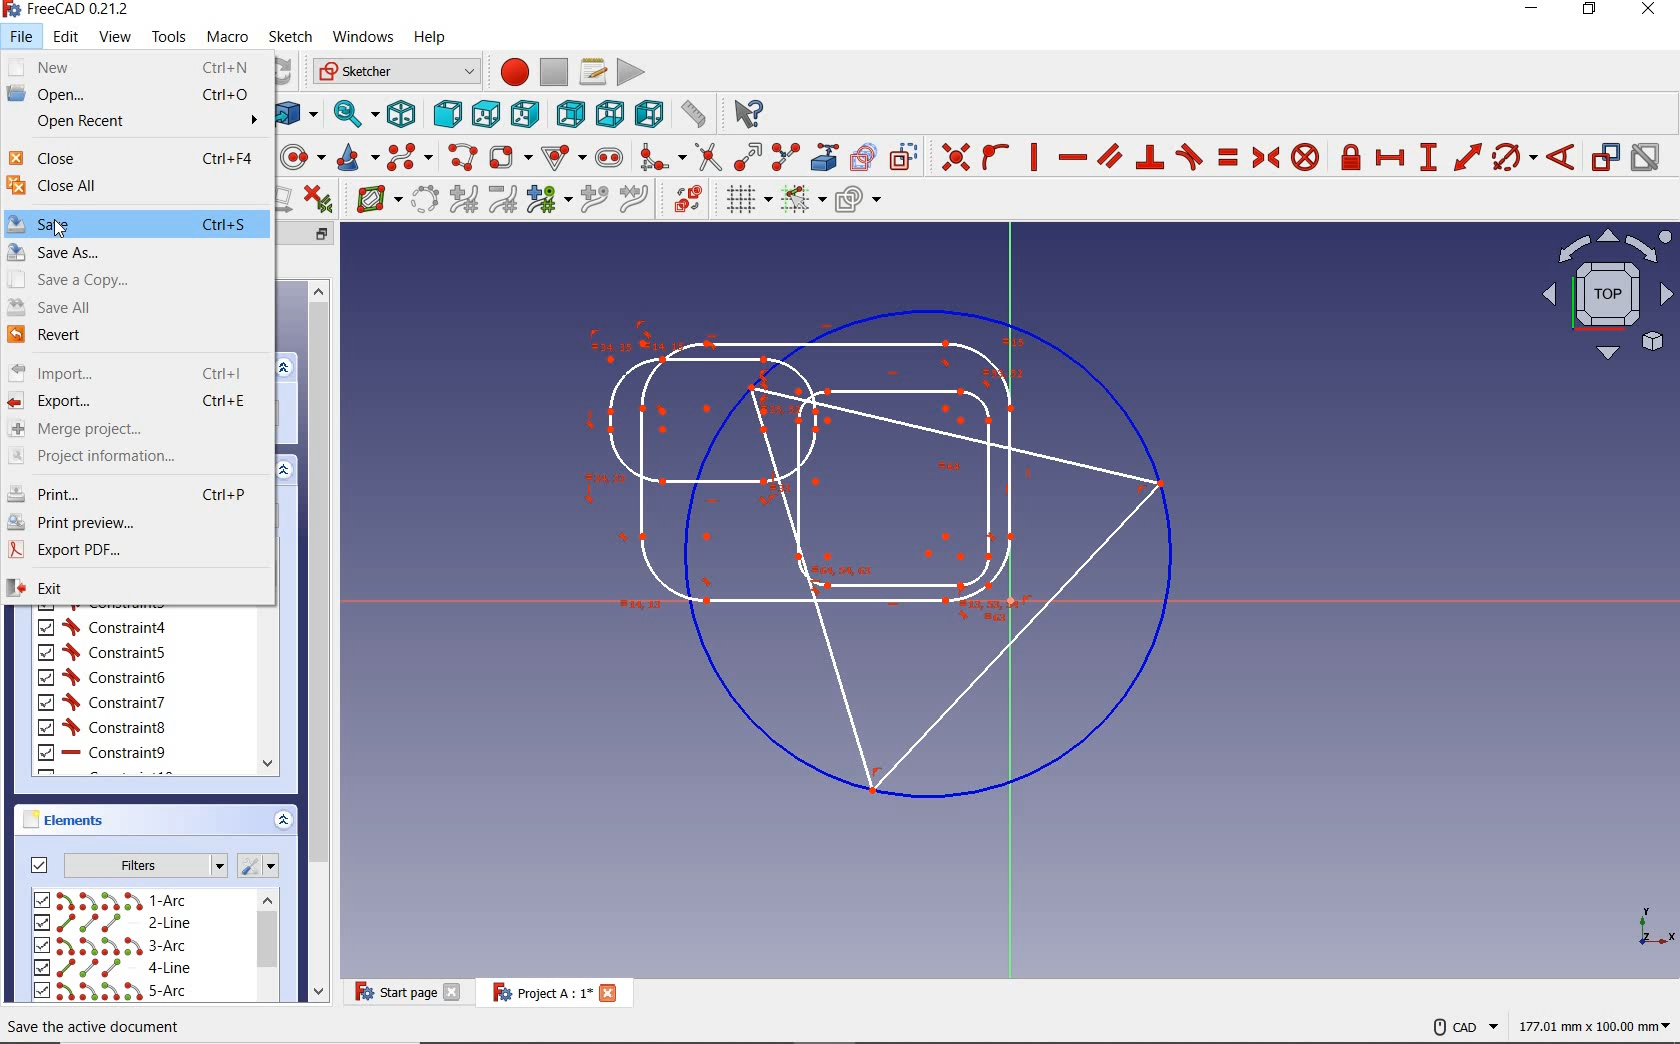  Describe the element at coordinates (98, 1027) in the screenshot. I see `save the active document` at that location.